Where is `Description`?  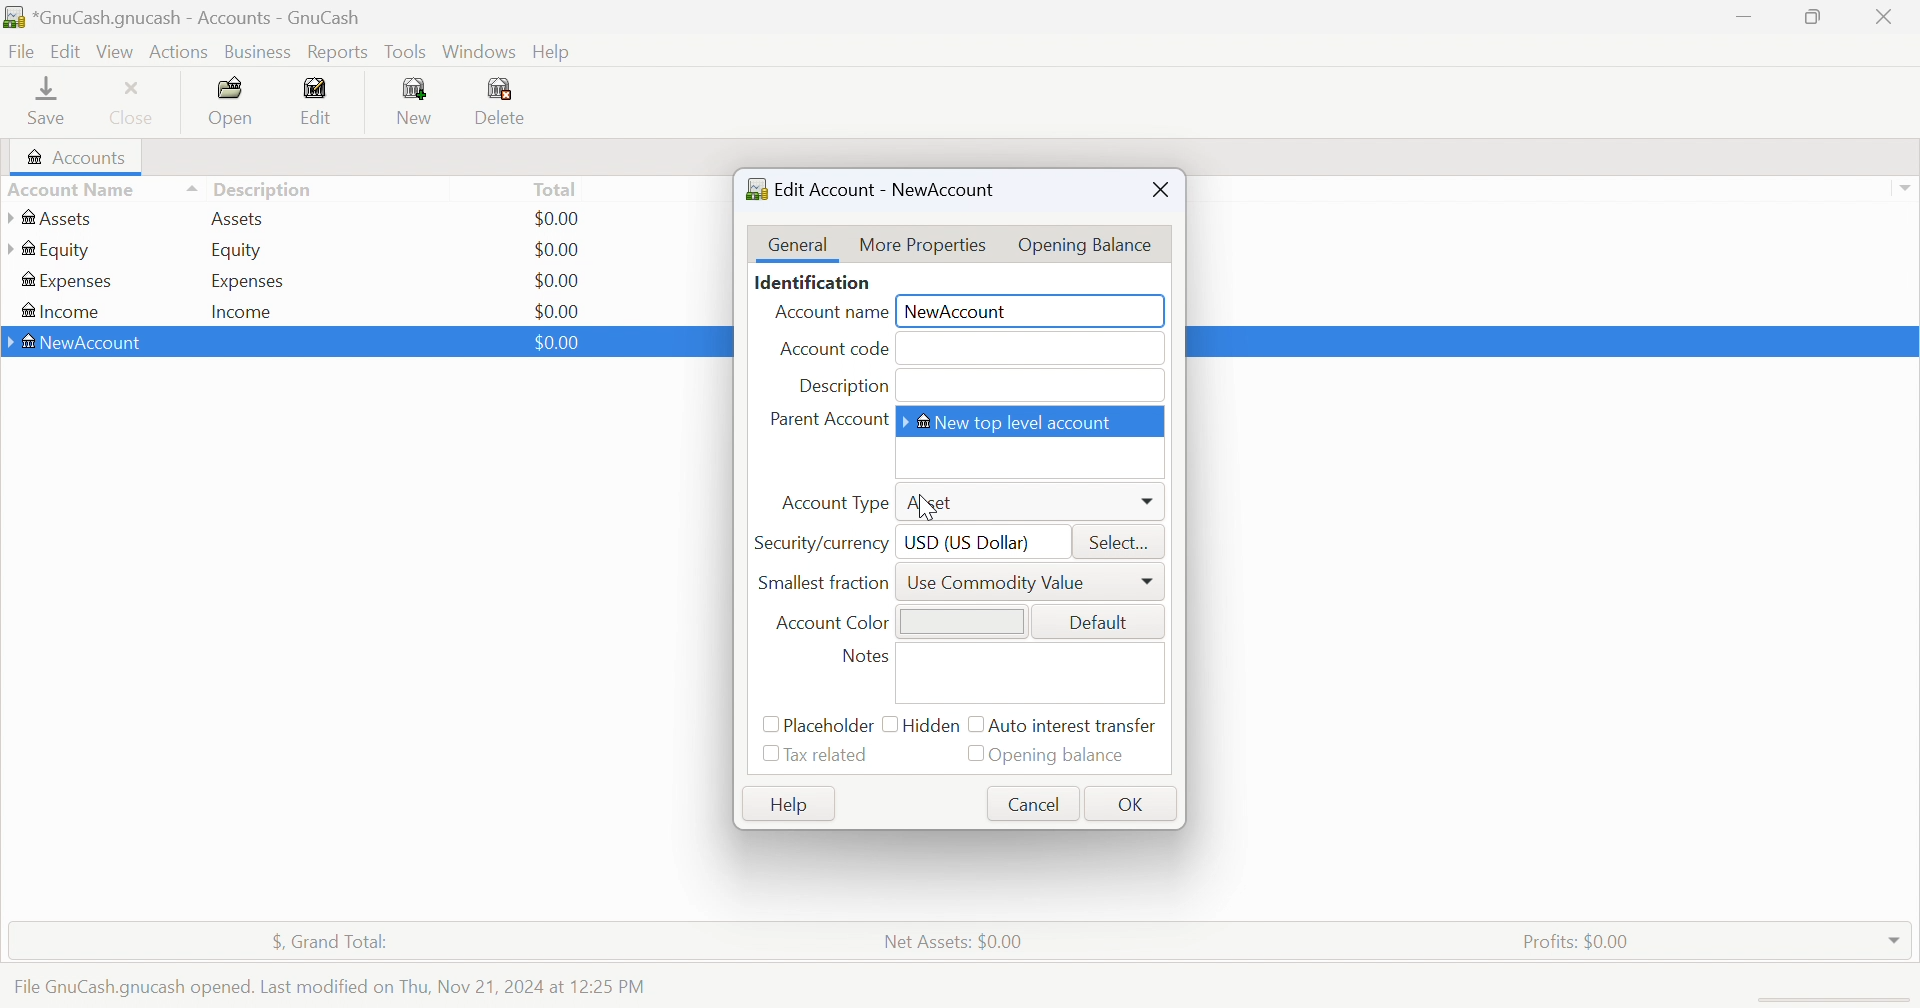 Description is located at coordinates (841, 386).